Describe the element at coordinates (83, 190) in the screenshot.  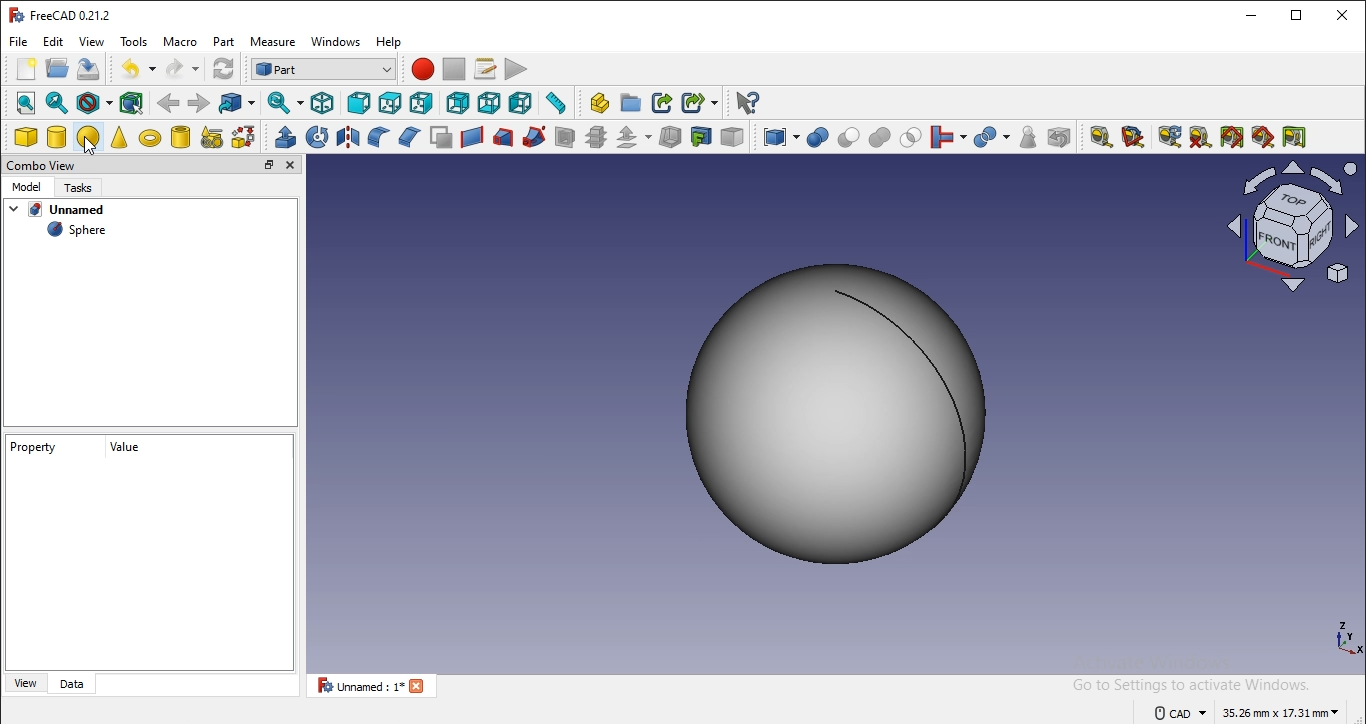
I see `tasks` at that location.